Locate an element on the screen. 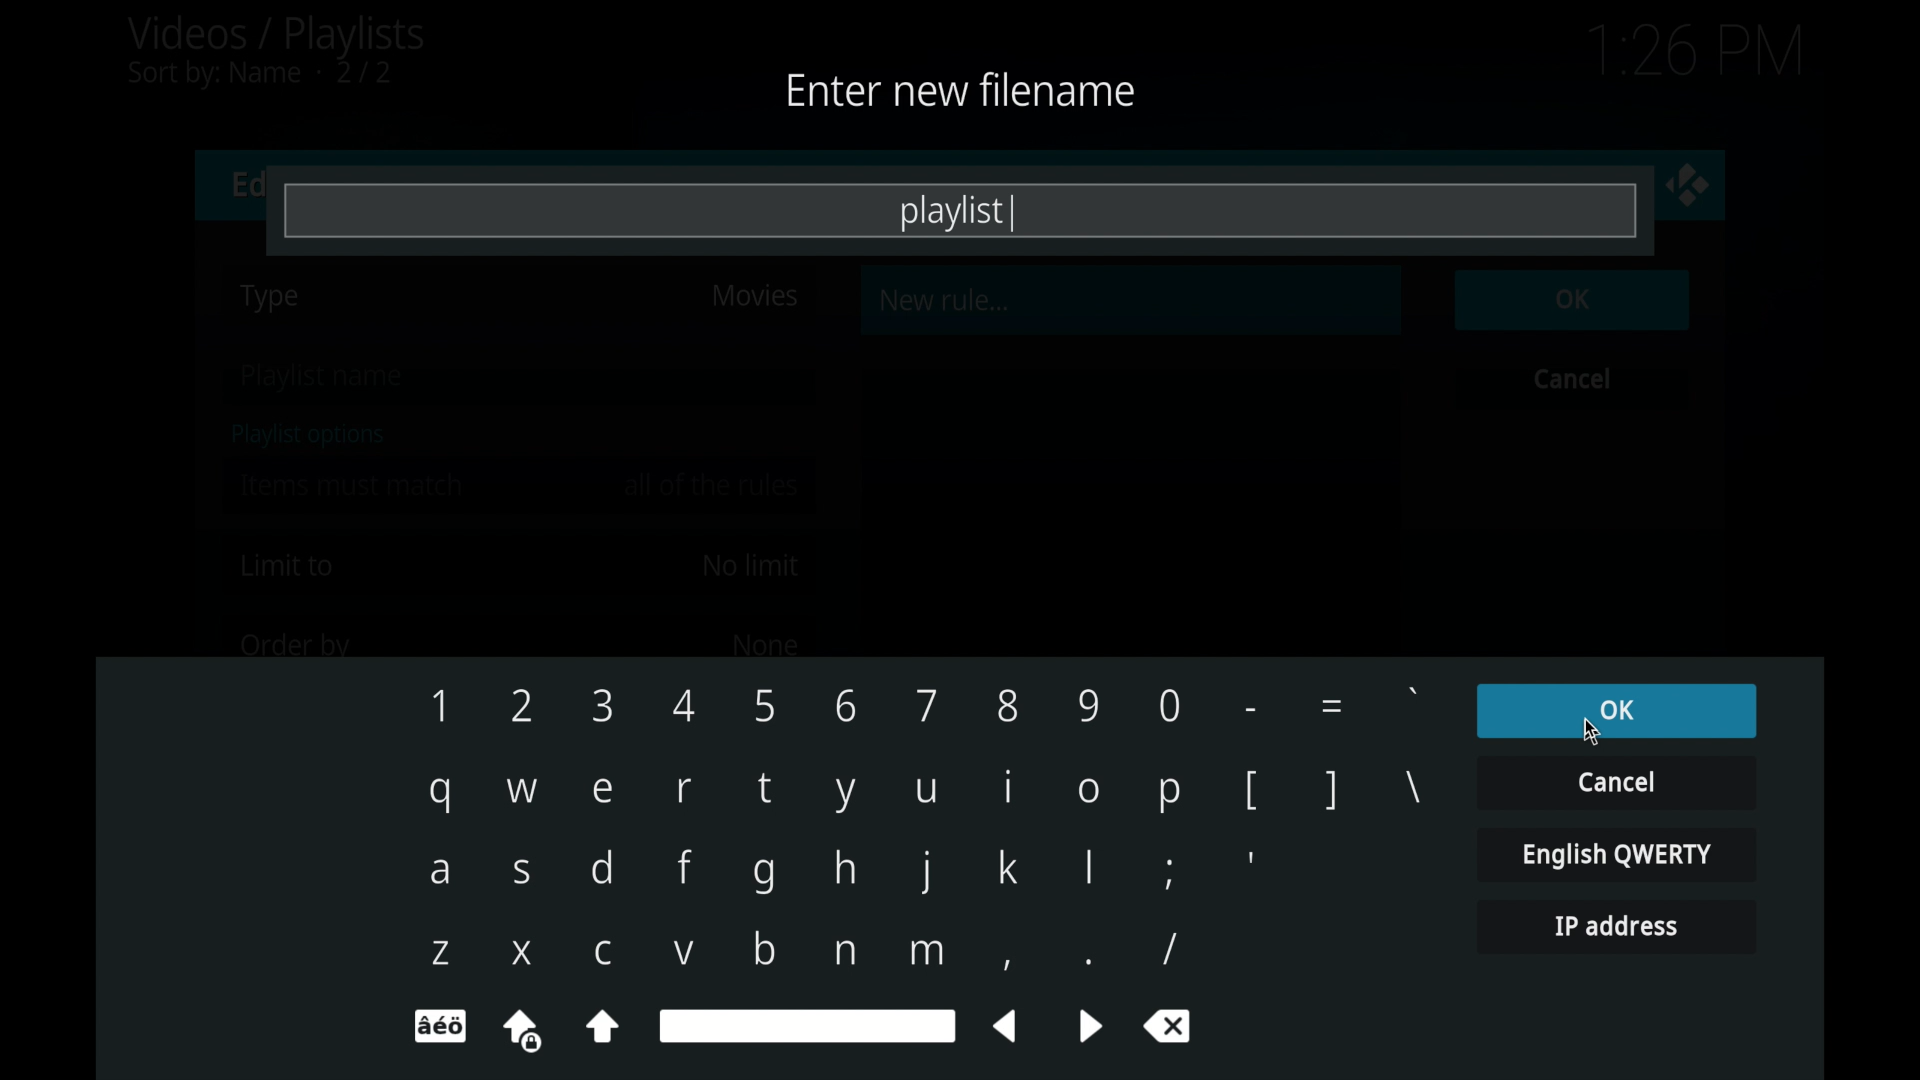 The width and height of the screenshot is (1920, 1080). ip address is located at coordinates (1615, 927).